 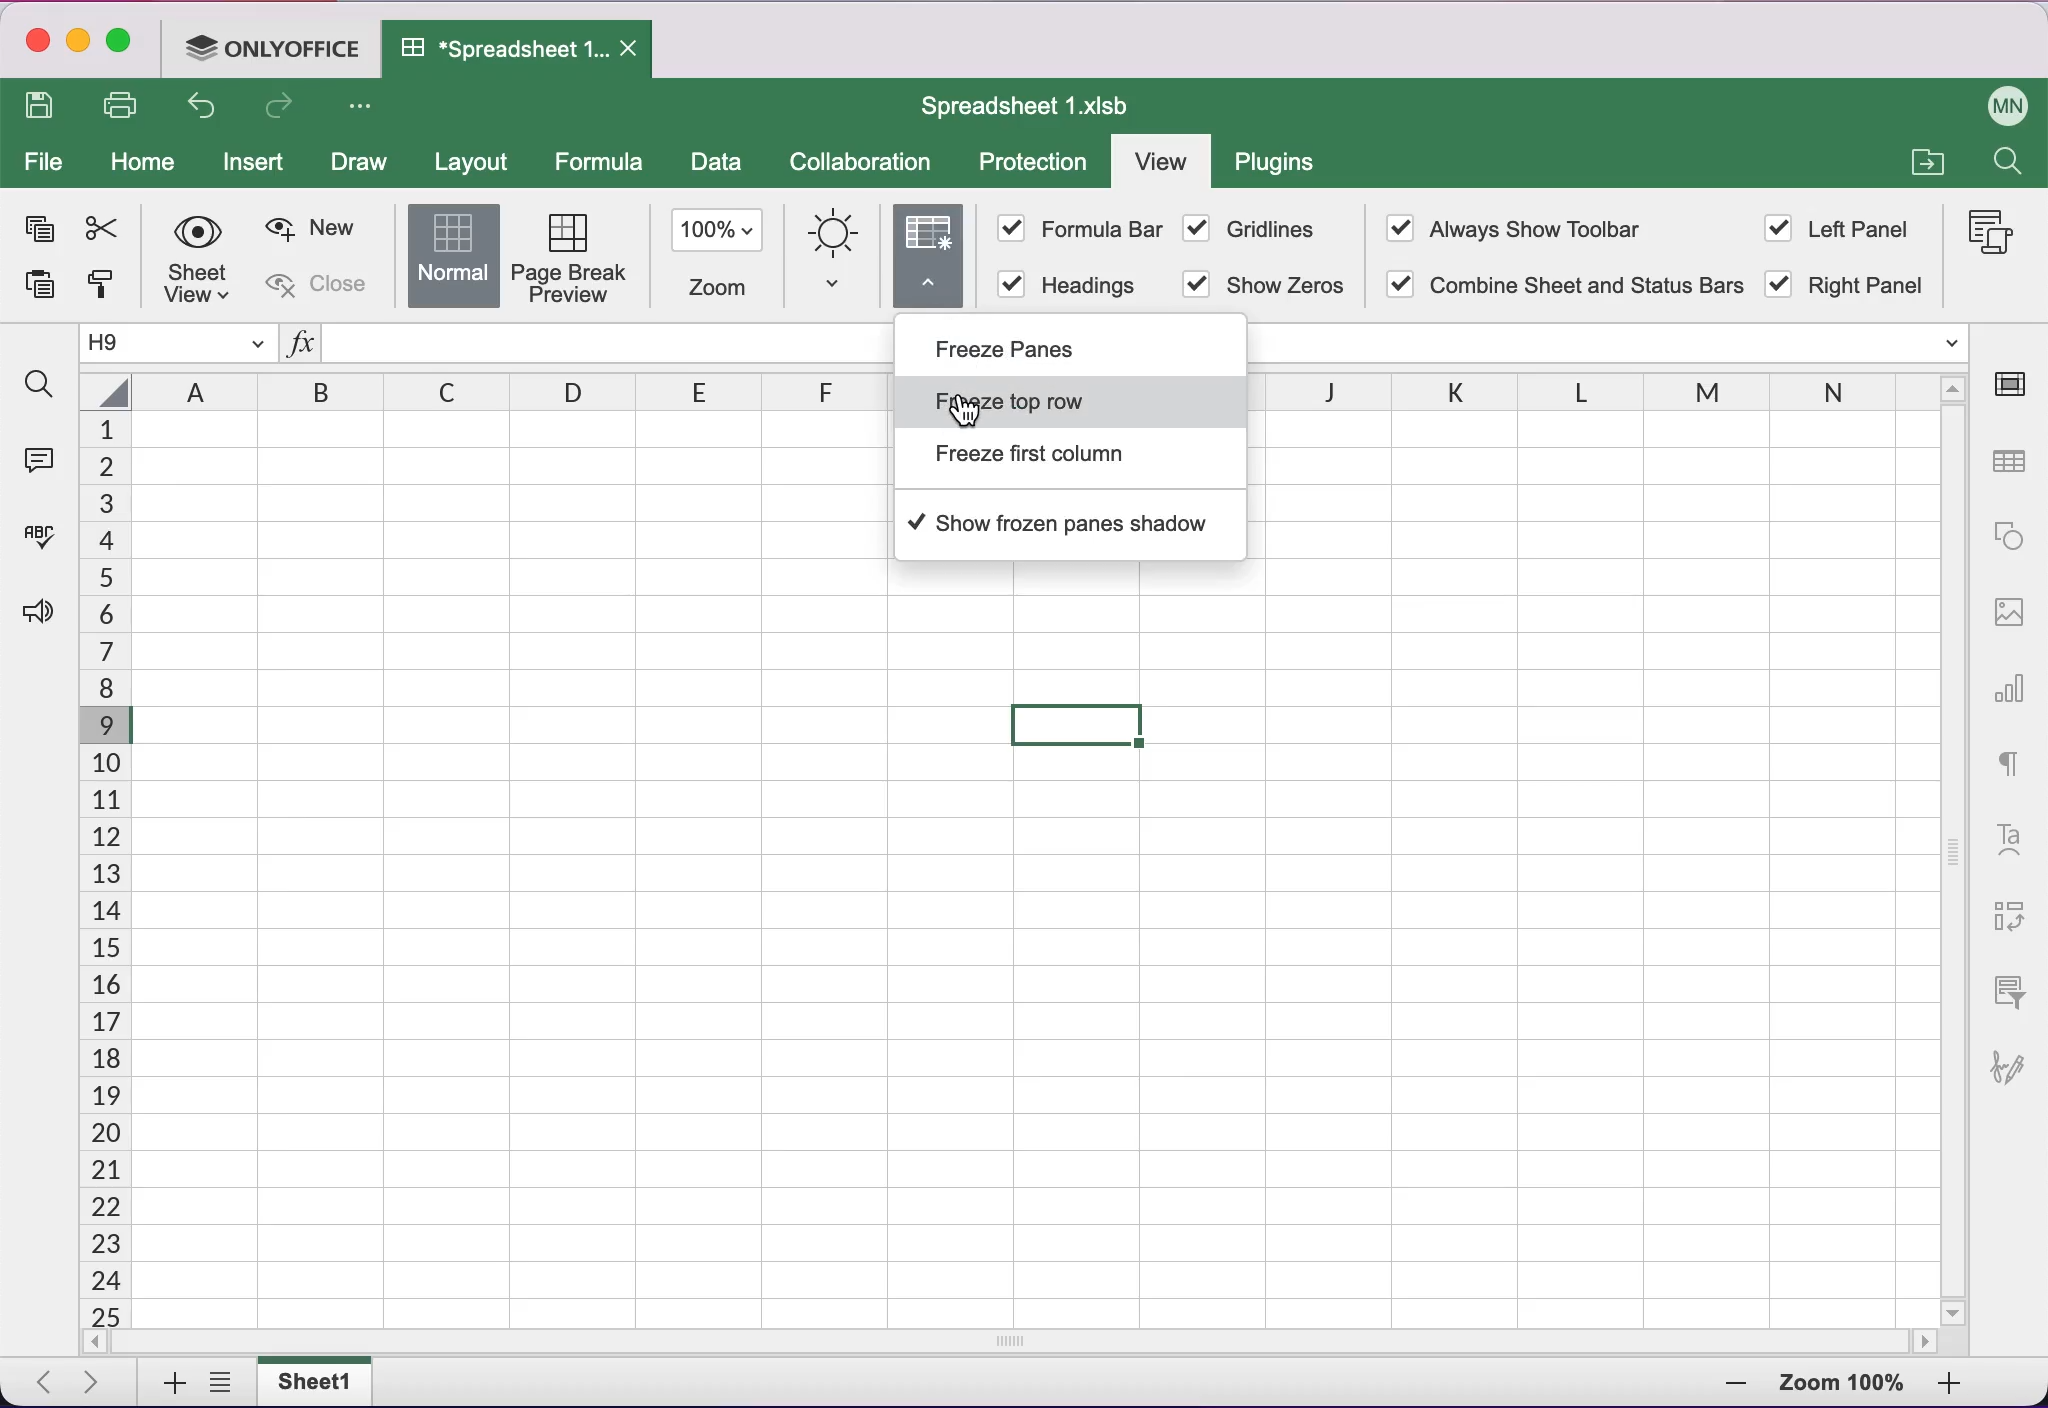 I want to click on vertical slider, so click(x=1953, y=850).